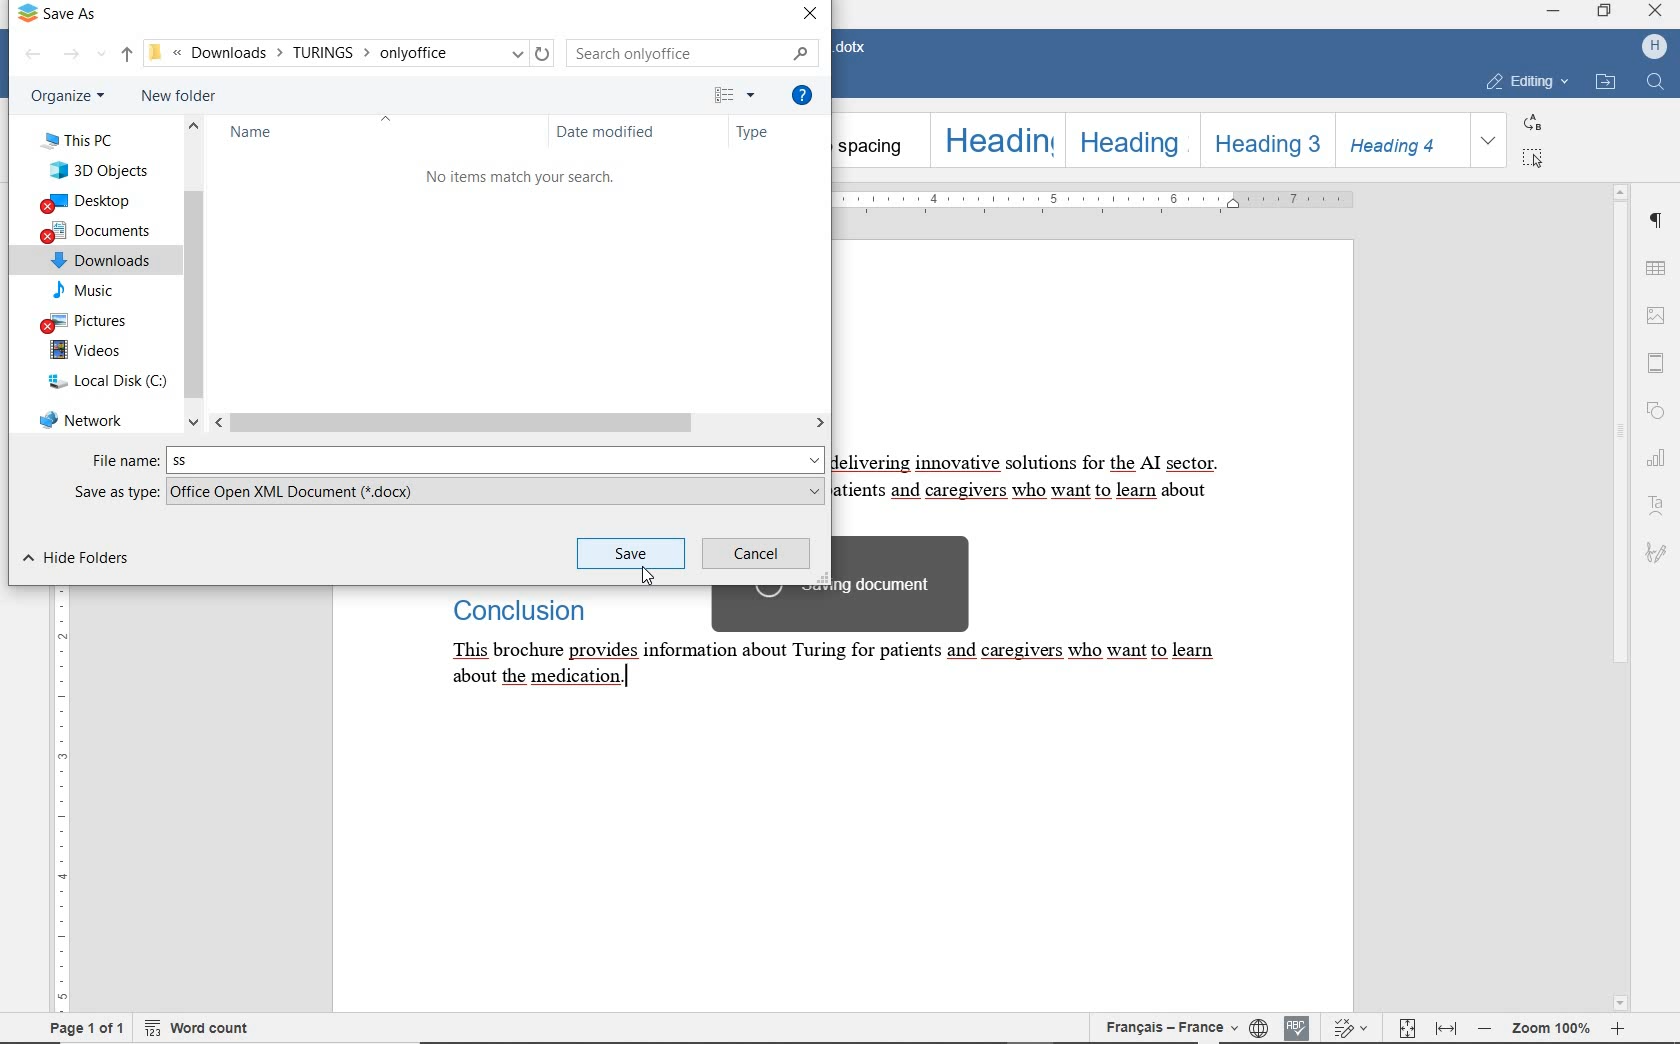  Describe the element at coordinates (1659, 411) in the screenshot. I see `SHAPE` at that location.